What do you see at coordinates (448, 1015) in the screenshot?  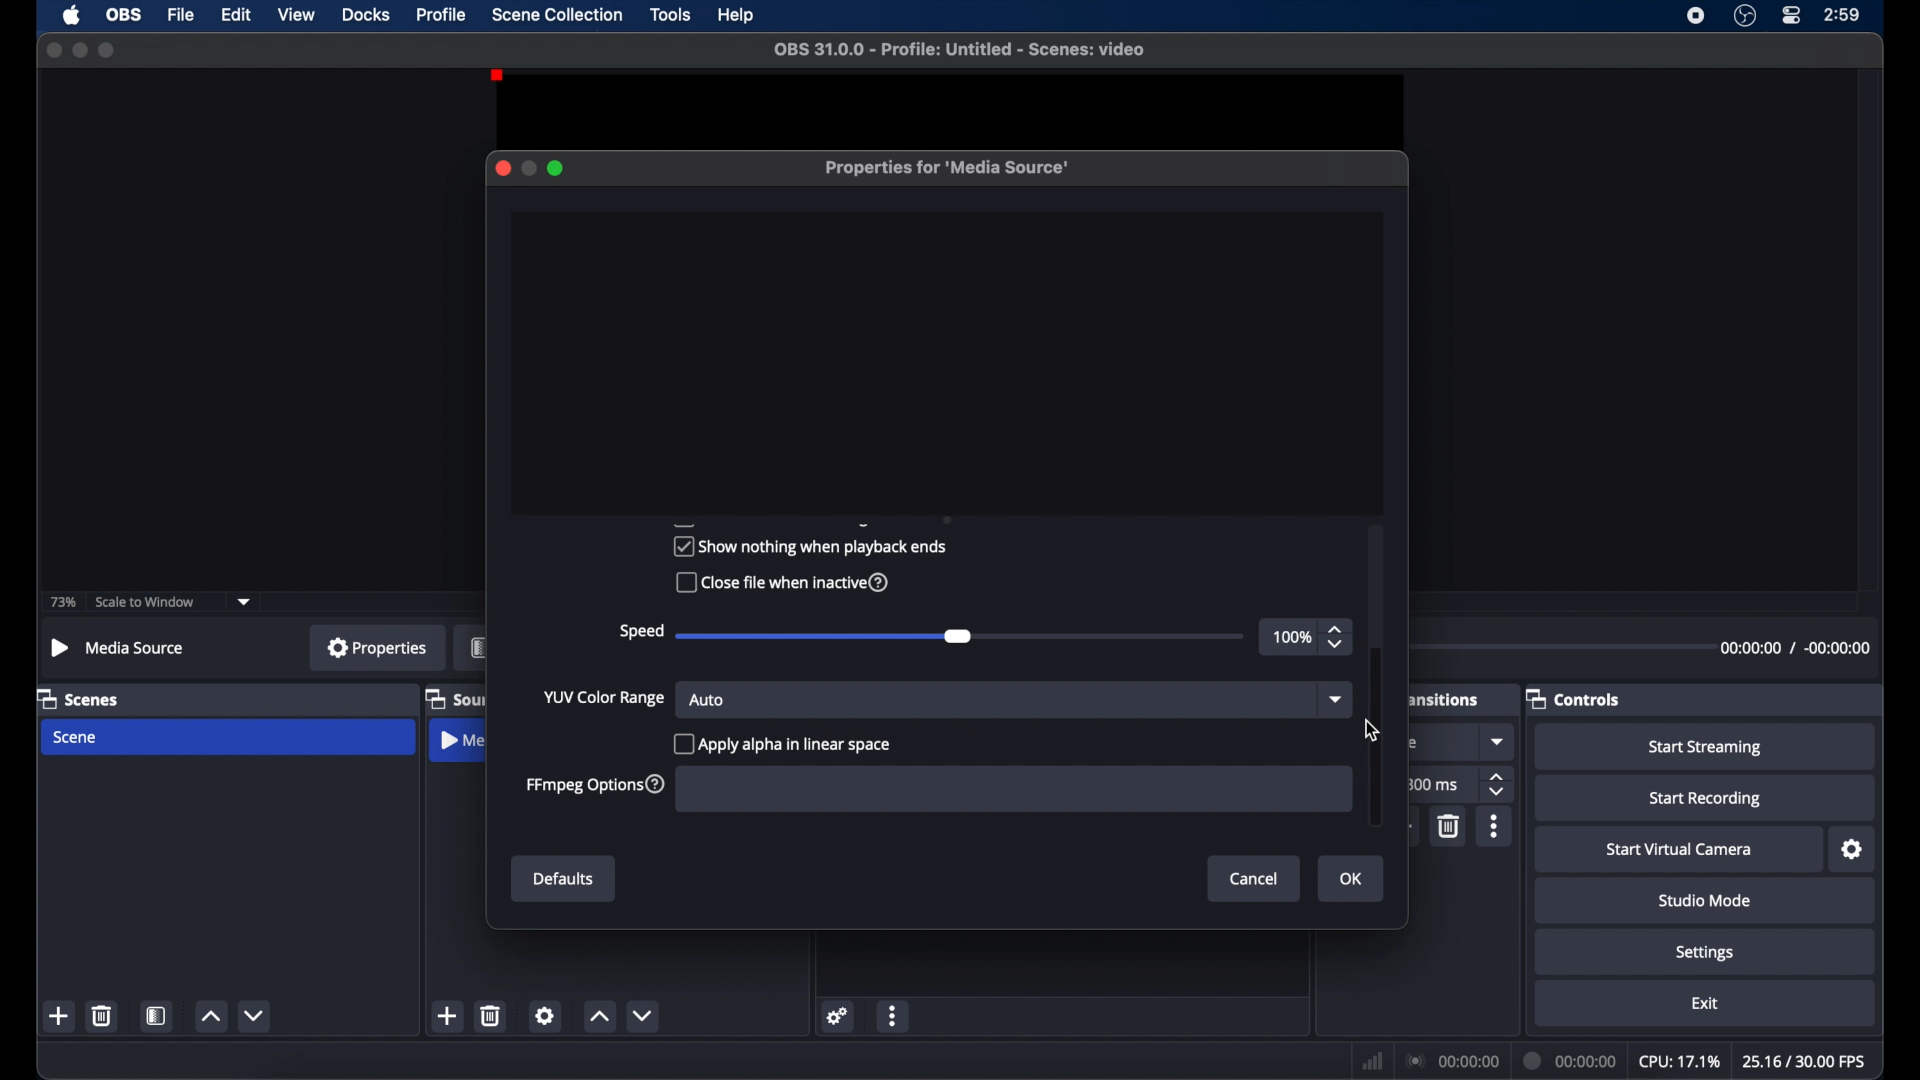 I see `add` at bounding box center [448, 1015].